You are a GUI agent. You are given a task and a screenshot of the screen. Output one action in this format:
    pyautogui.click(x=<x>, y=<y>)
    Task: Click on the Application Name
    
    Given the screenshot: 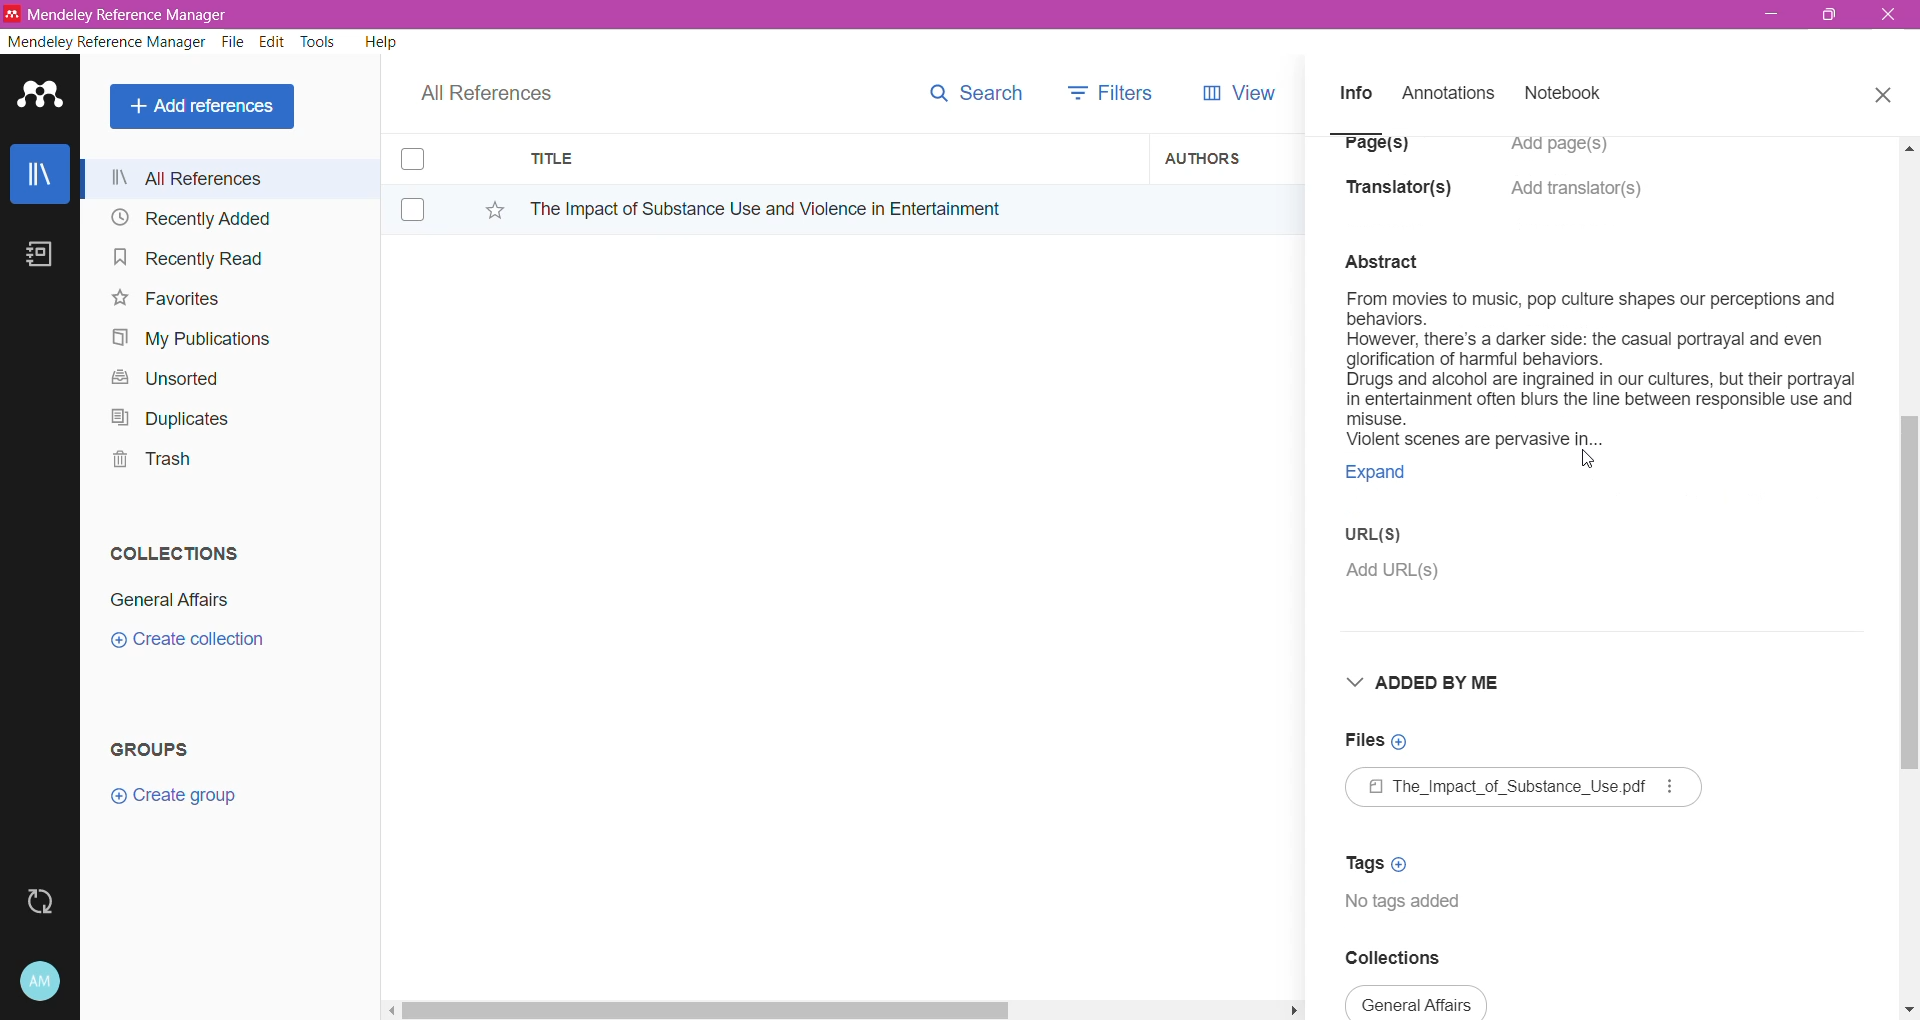 What is the action you would take?
    pyautogui.click(x=119, y=14)
    